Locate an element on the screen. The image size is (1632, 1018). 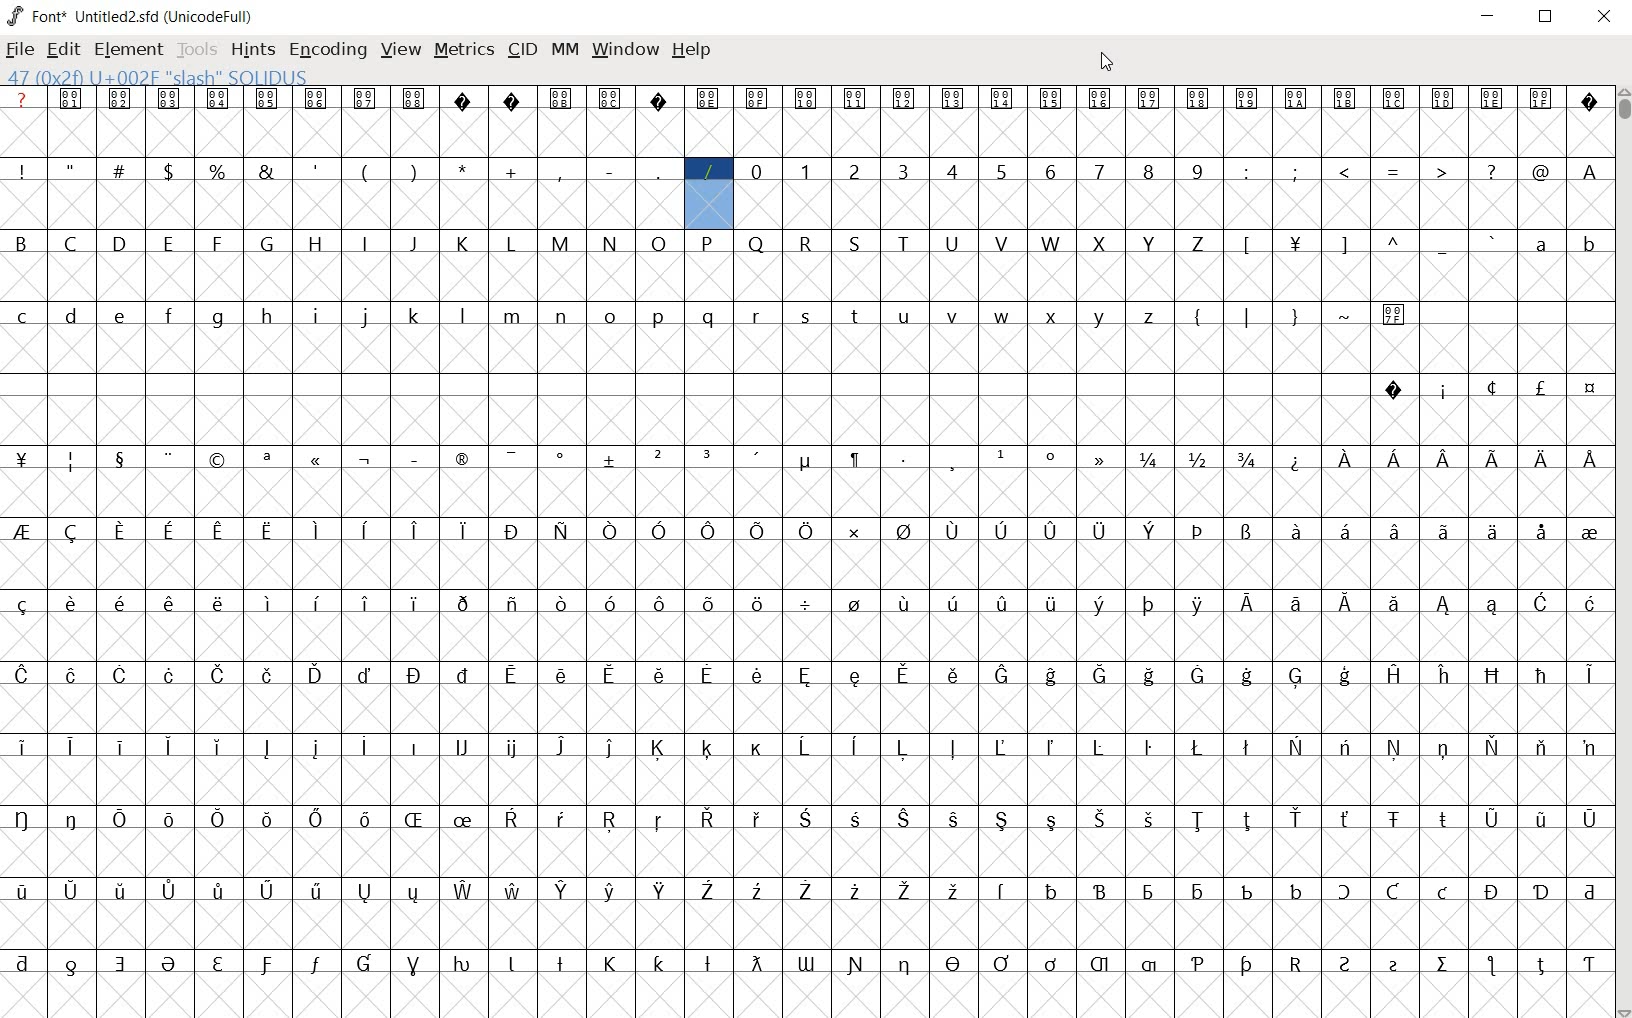
glyph is located at coordinates (1490, 965).